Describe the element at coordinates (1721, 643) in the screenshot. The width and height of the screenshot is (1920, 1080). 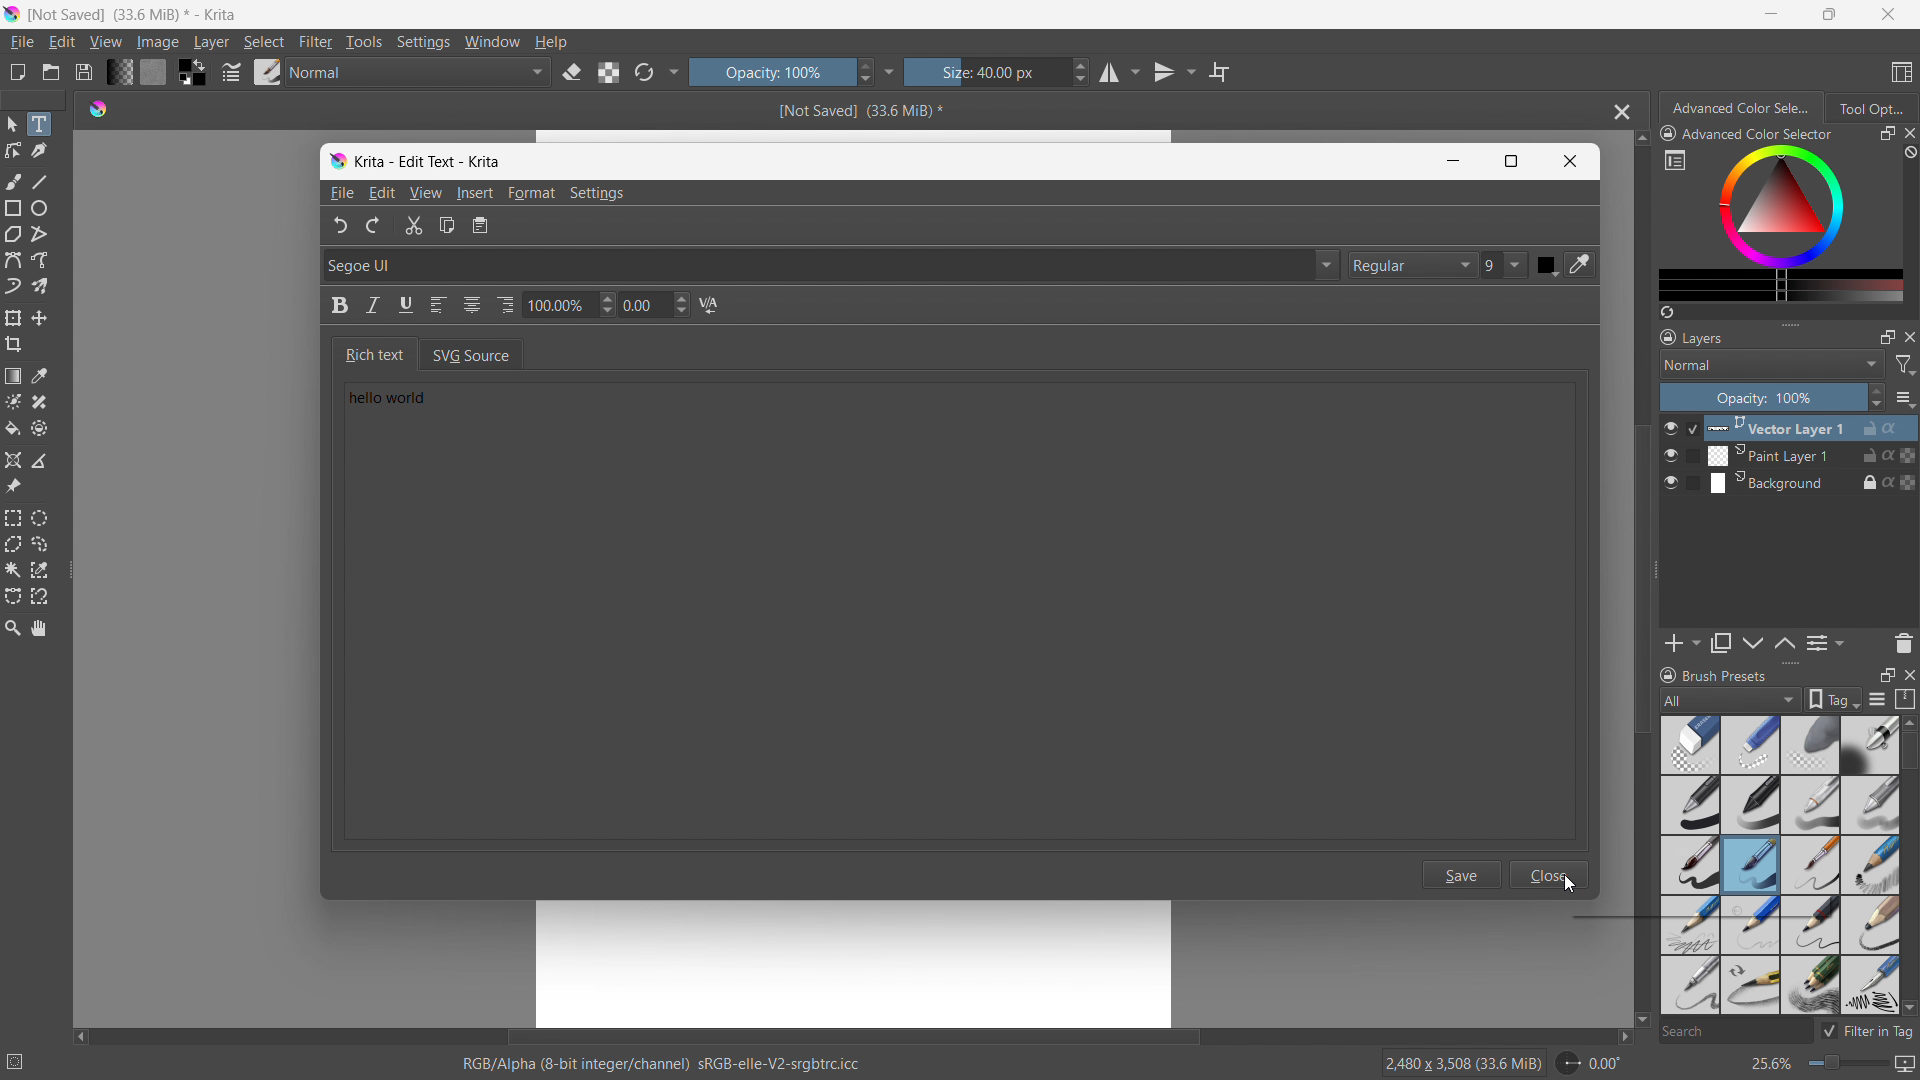
I see `duplicate layer` at that location.